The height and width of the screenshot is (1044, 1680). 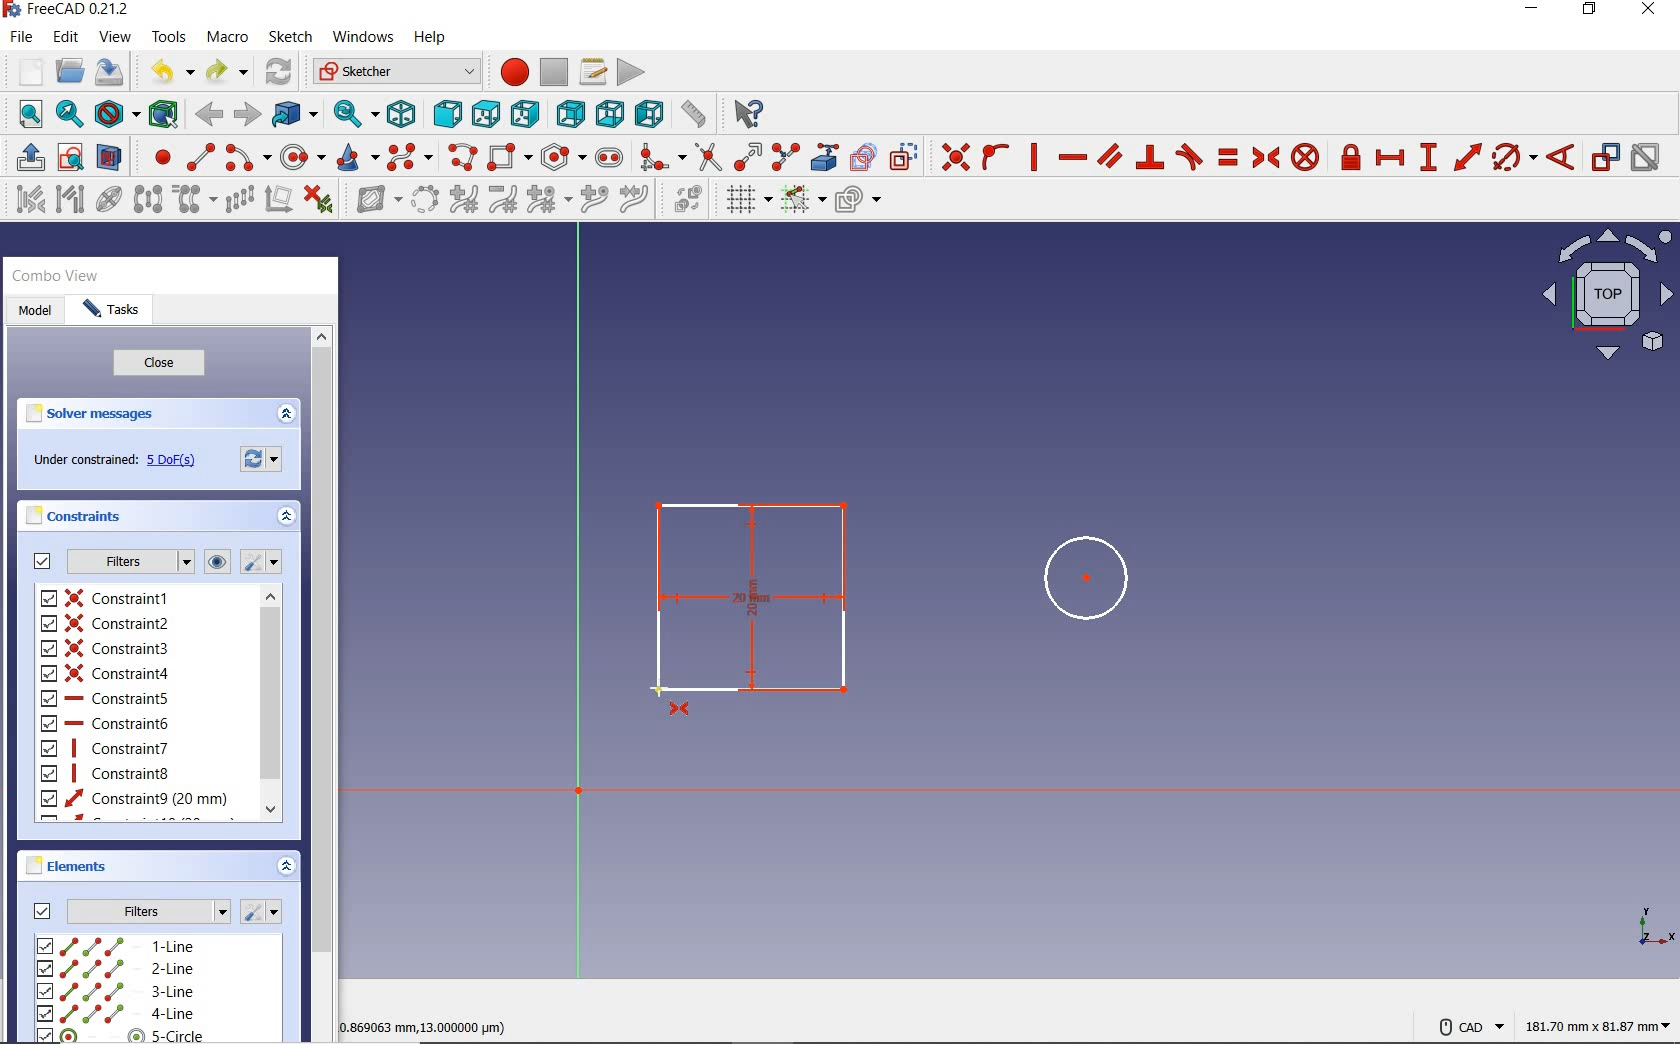 I want to click on constrain equal, so click(x=1228, y=160).